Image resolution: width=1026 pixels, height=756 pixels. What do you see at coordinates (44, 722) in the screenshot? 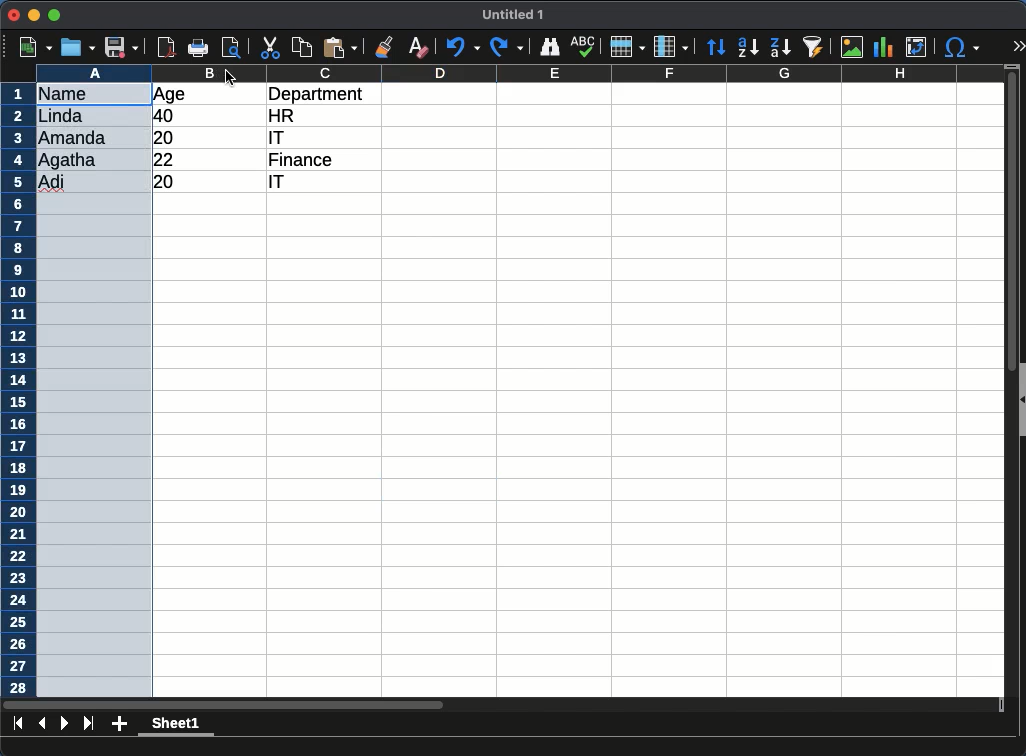
I see `previous sheet` at bounding box center [44, 722].